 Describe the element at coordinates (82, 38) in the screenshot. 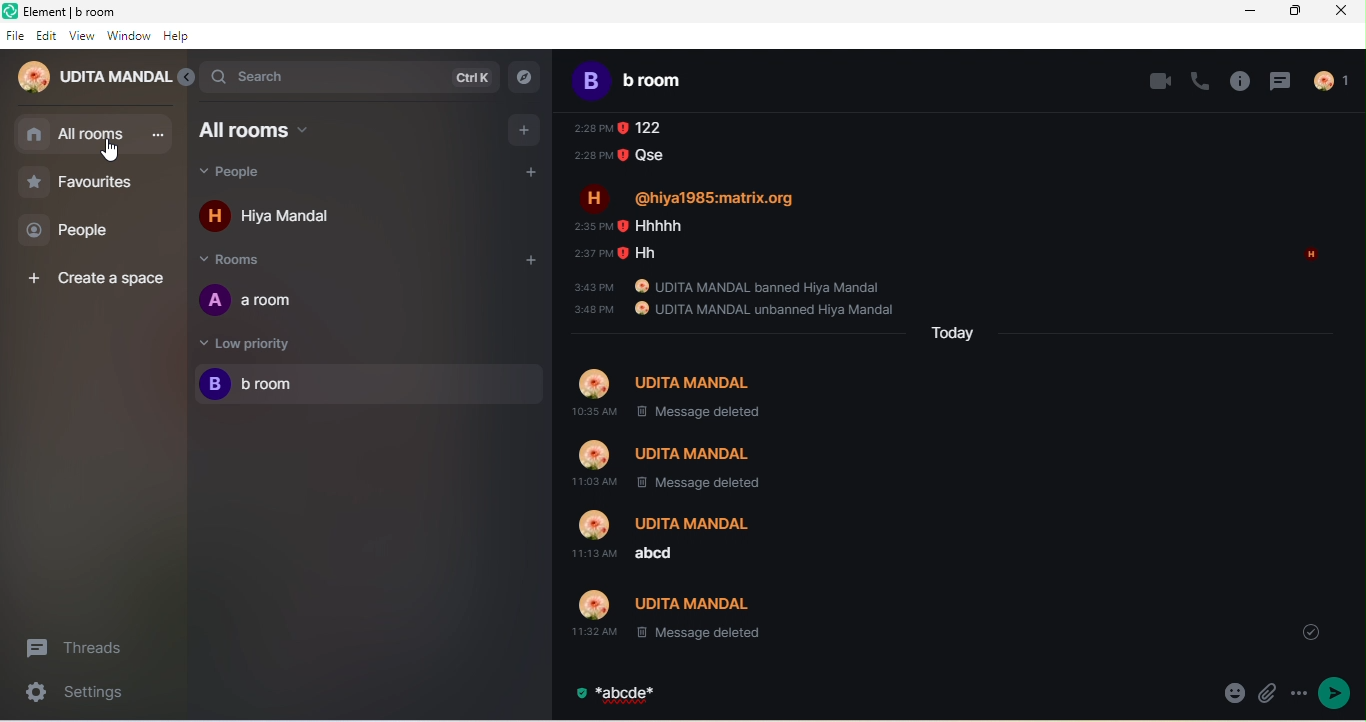

I see `view` at that location.